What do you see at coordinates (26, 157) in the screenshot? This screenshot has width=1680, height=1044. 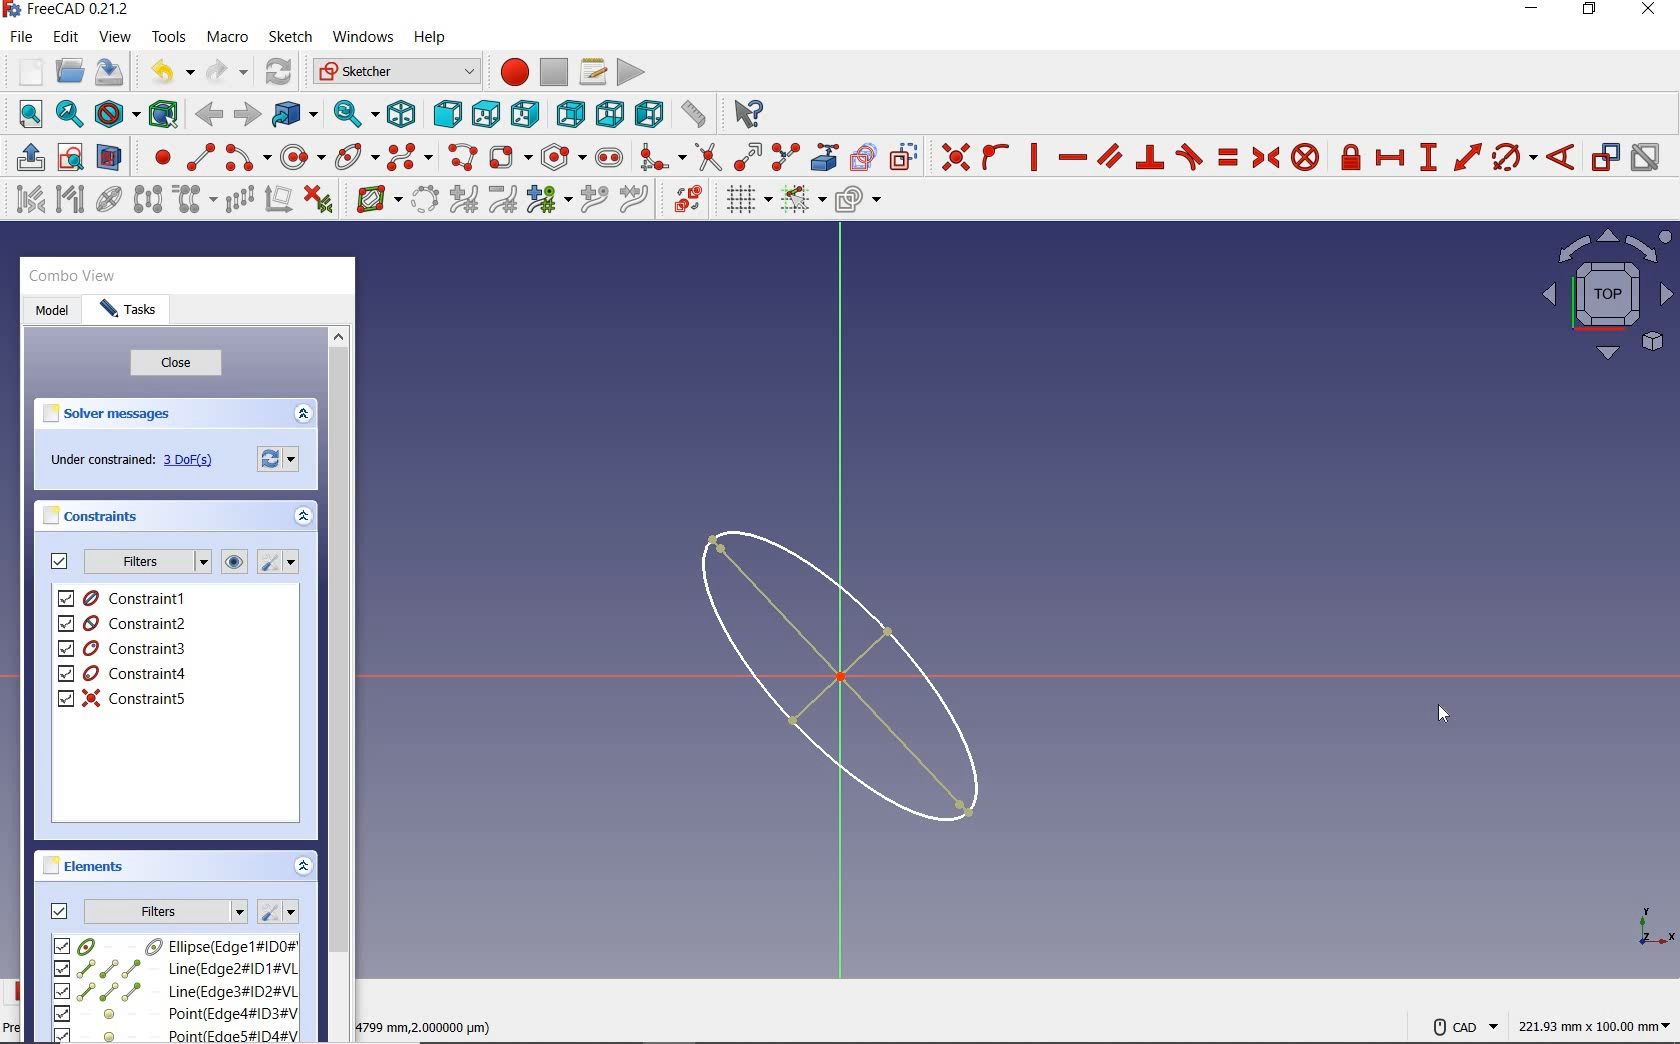 I see `leave sketch` at bounding box center [26, 157].